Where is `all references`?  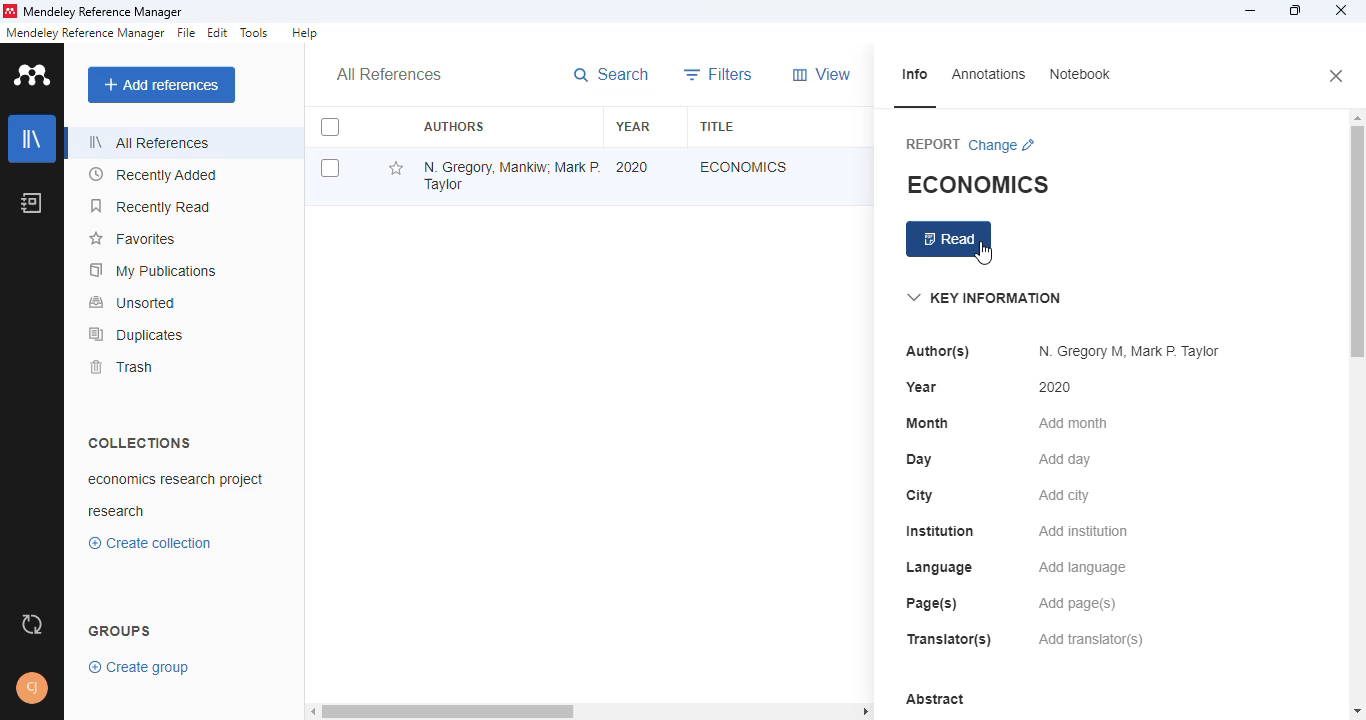 all references is located at coordinates (391, 73).